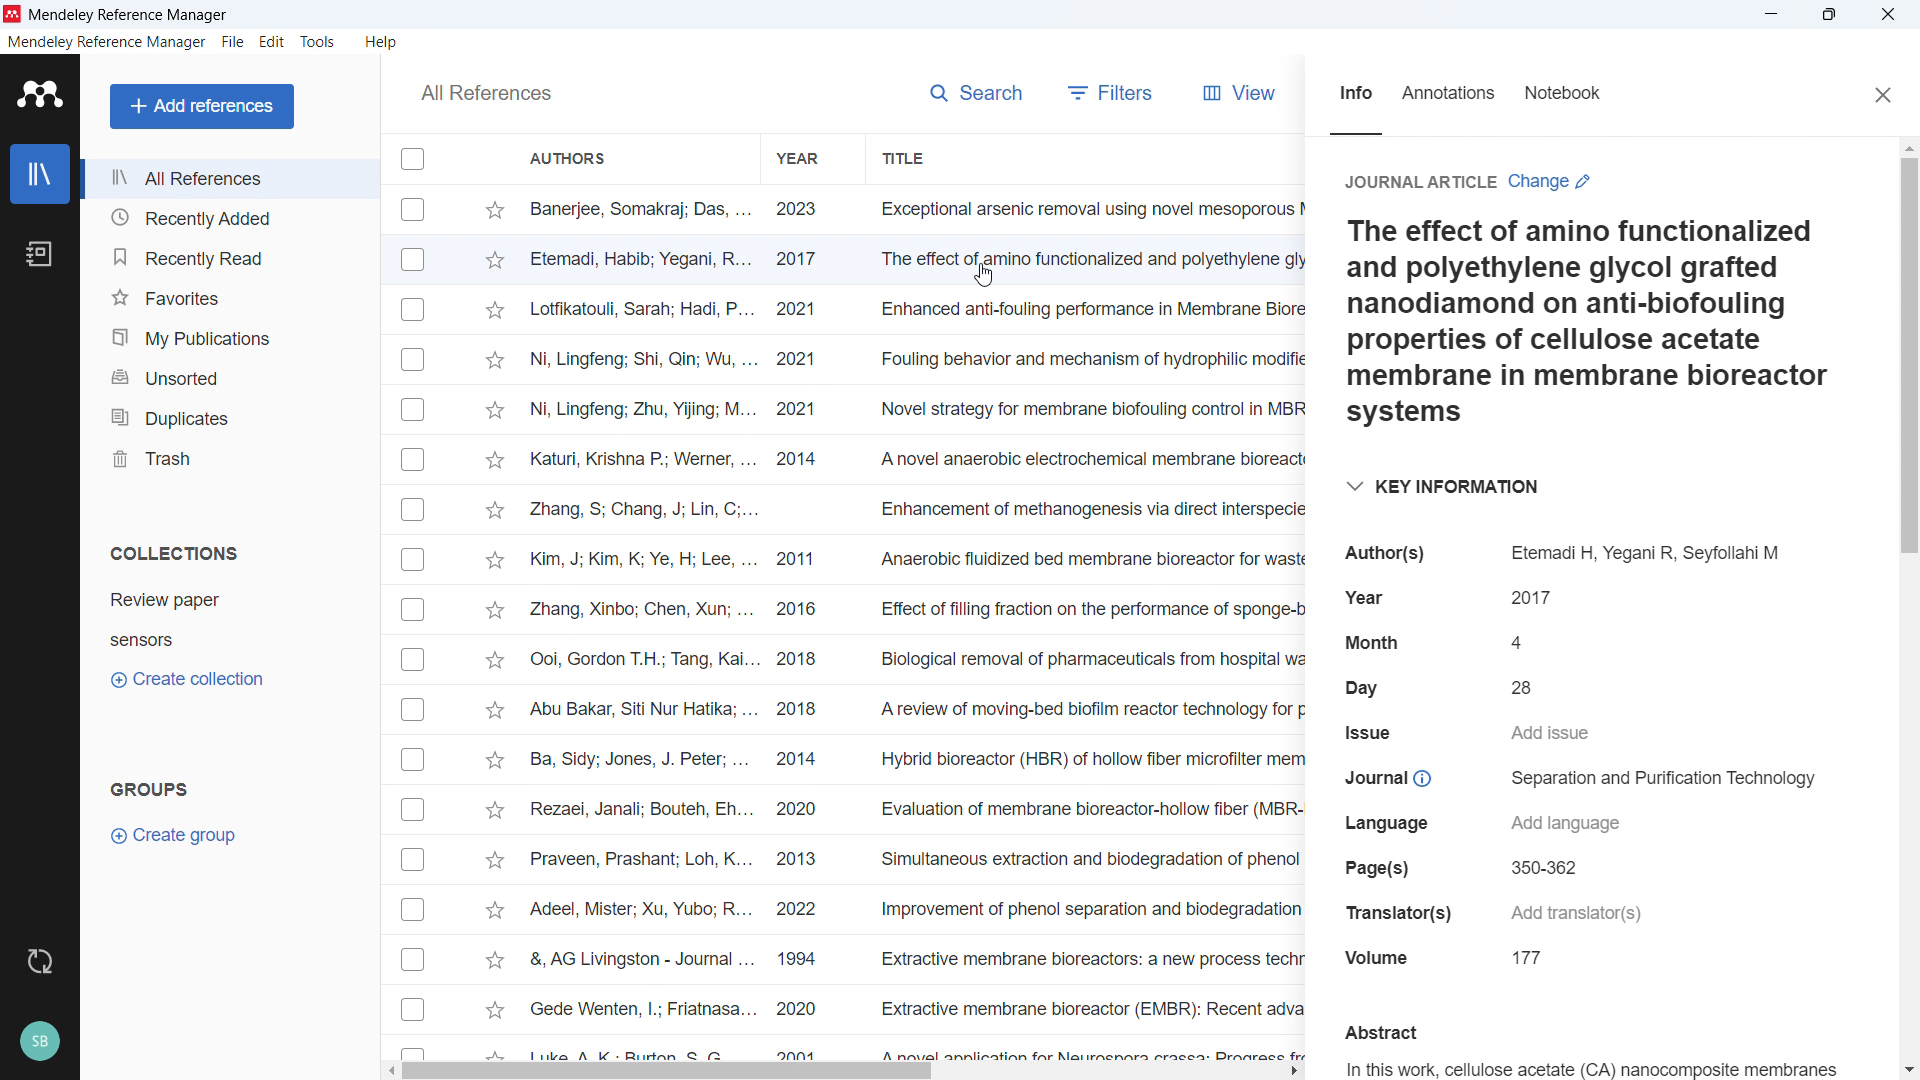 This screenshot has width=1920, height=1080. Describe the element at coordinates (1886, 95) in the screenshot. I see `Close ` at that location.